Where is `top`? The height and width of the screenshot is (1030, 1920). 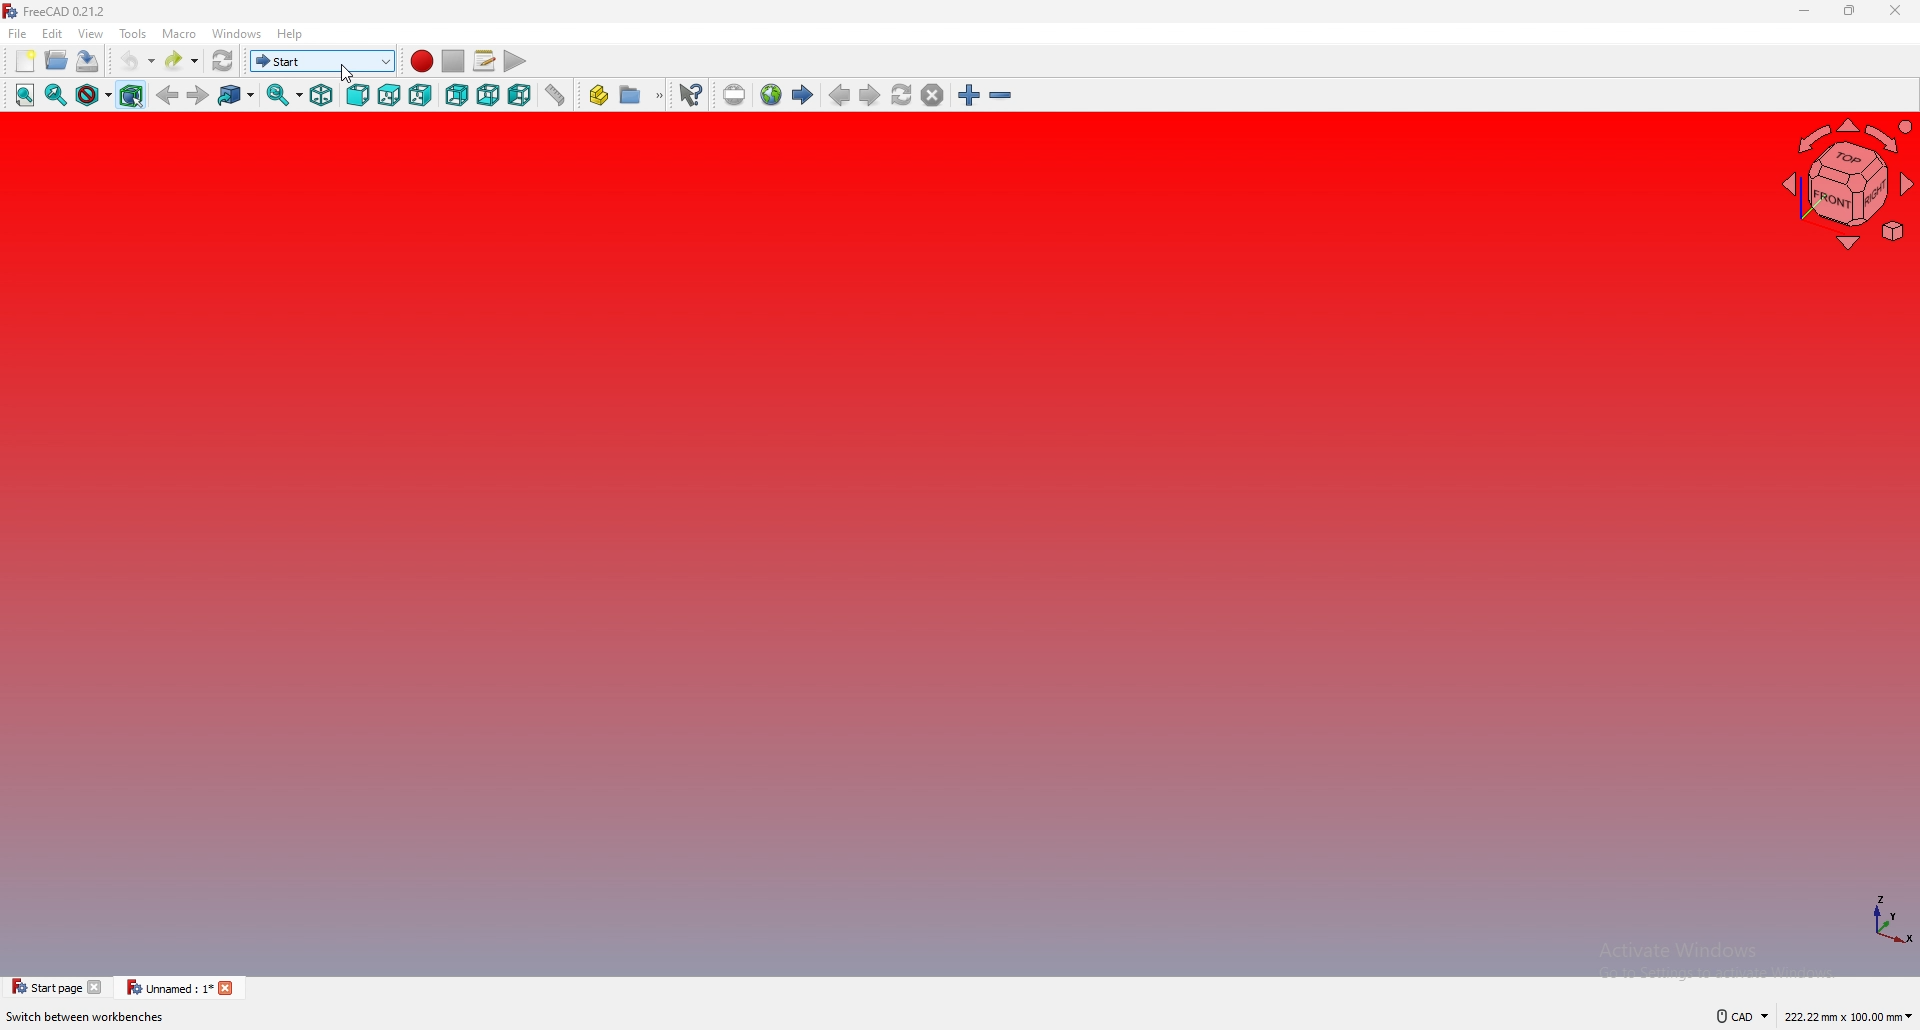
top is located at coordinates (389, 95).